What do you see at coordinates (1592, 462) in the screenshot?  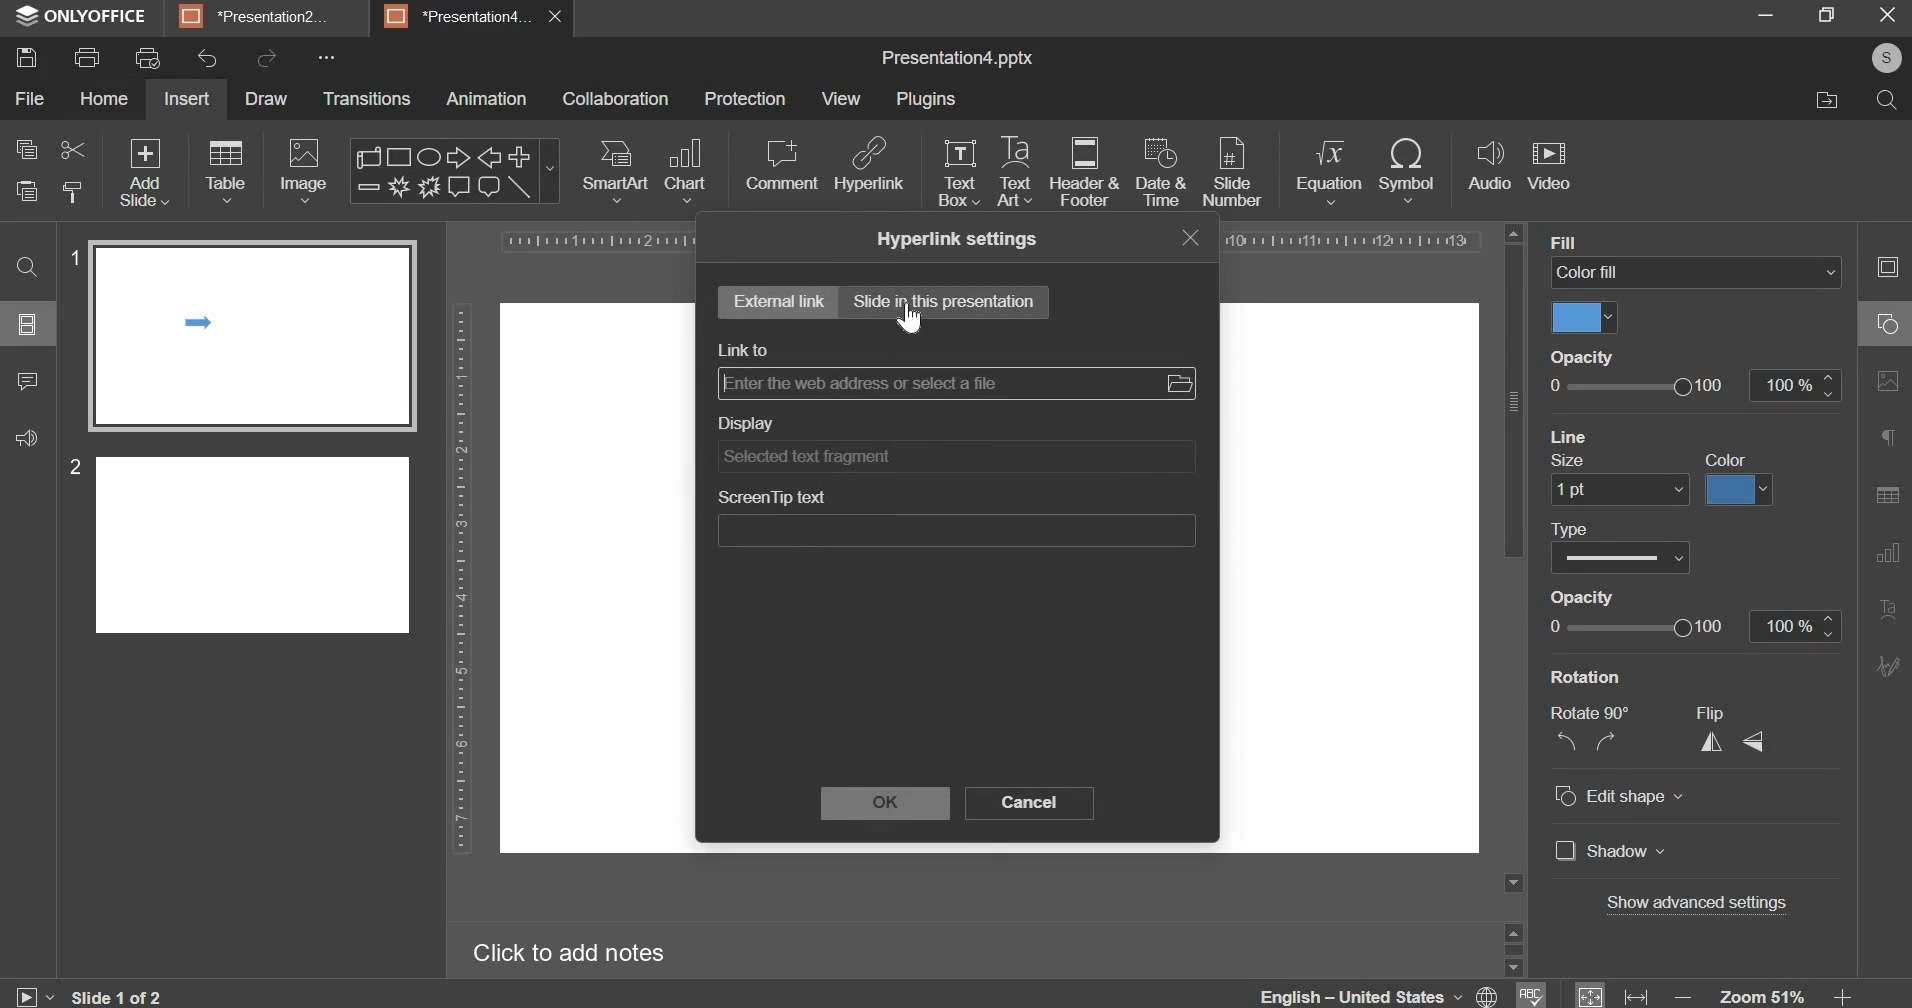 I see `reset background` at bounding box center [1592, 462].